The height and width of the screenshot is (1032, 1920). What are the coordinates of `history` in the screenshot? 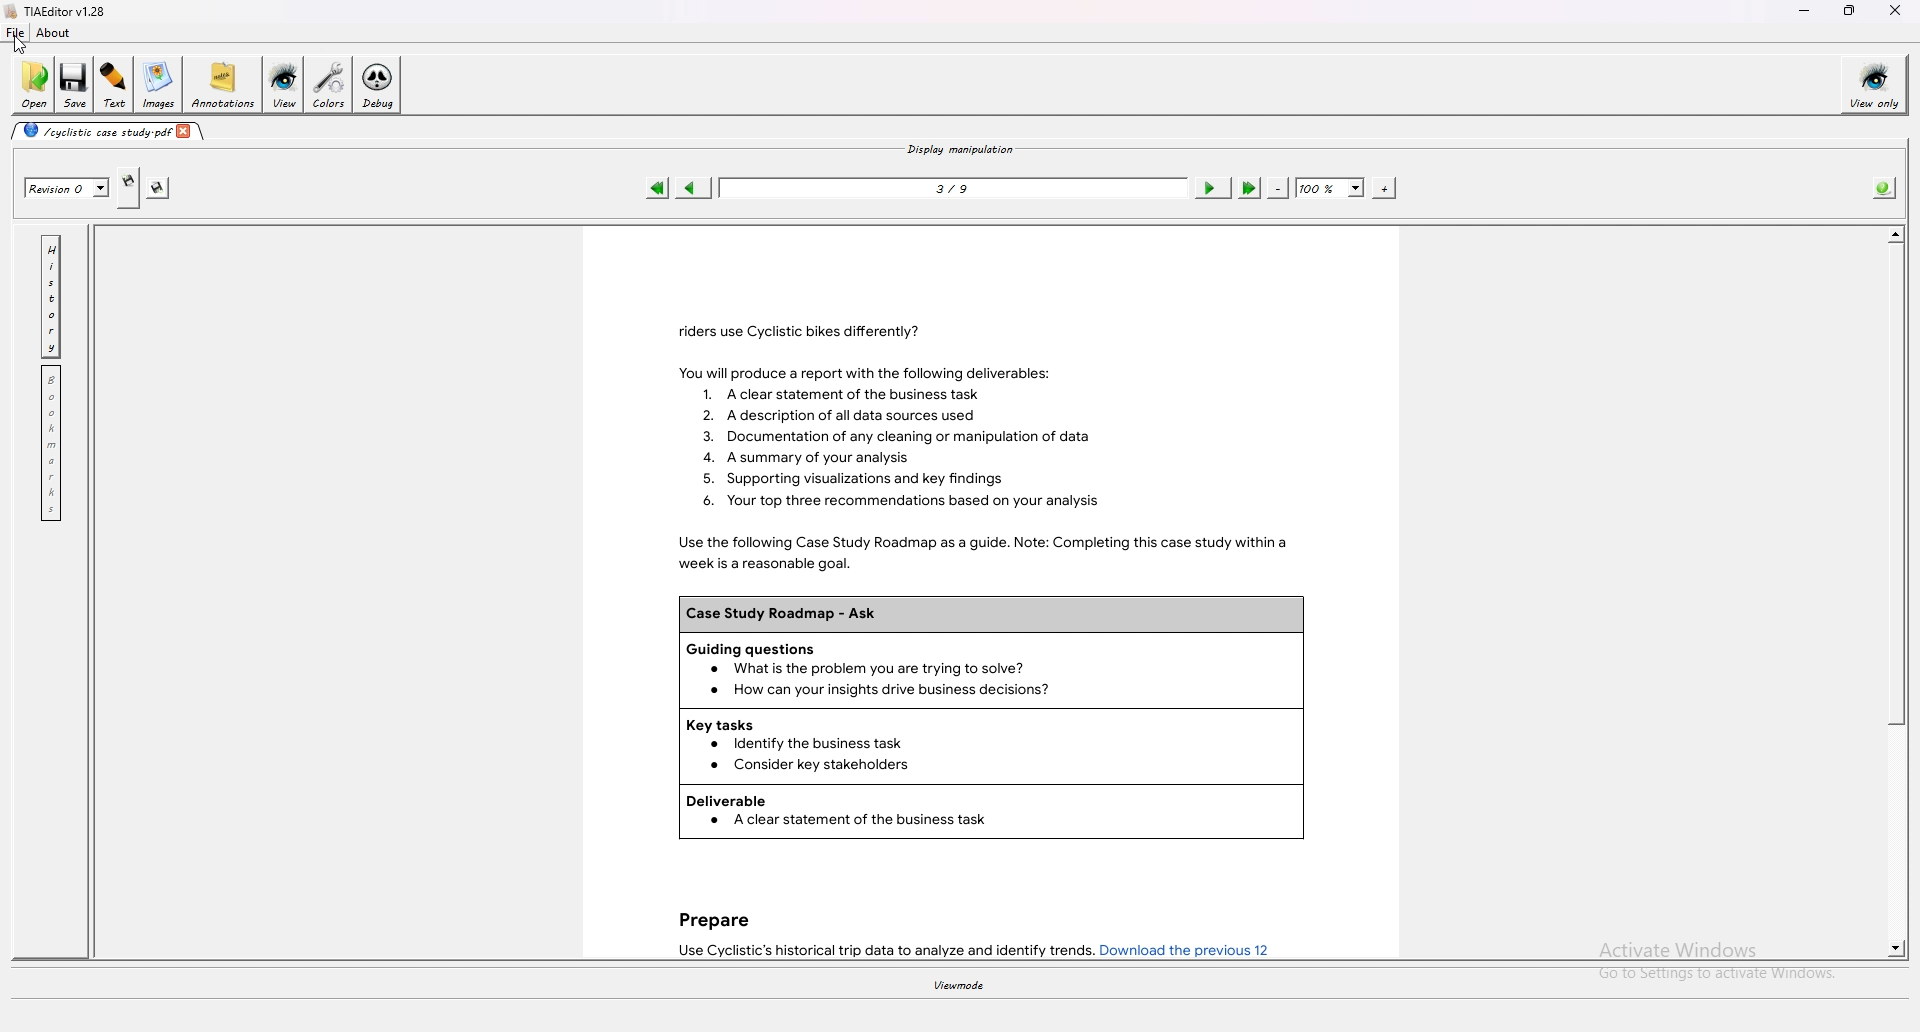 It's located at (53, 295).